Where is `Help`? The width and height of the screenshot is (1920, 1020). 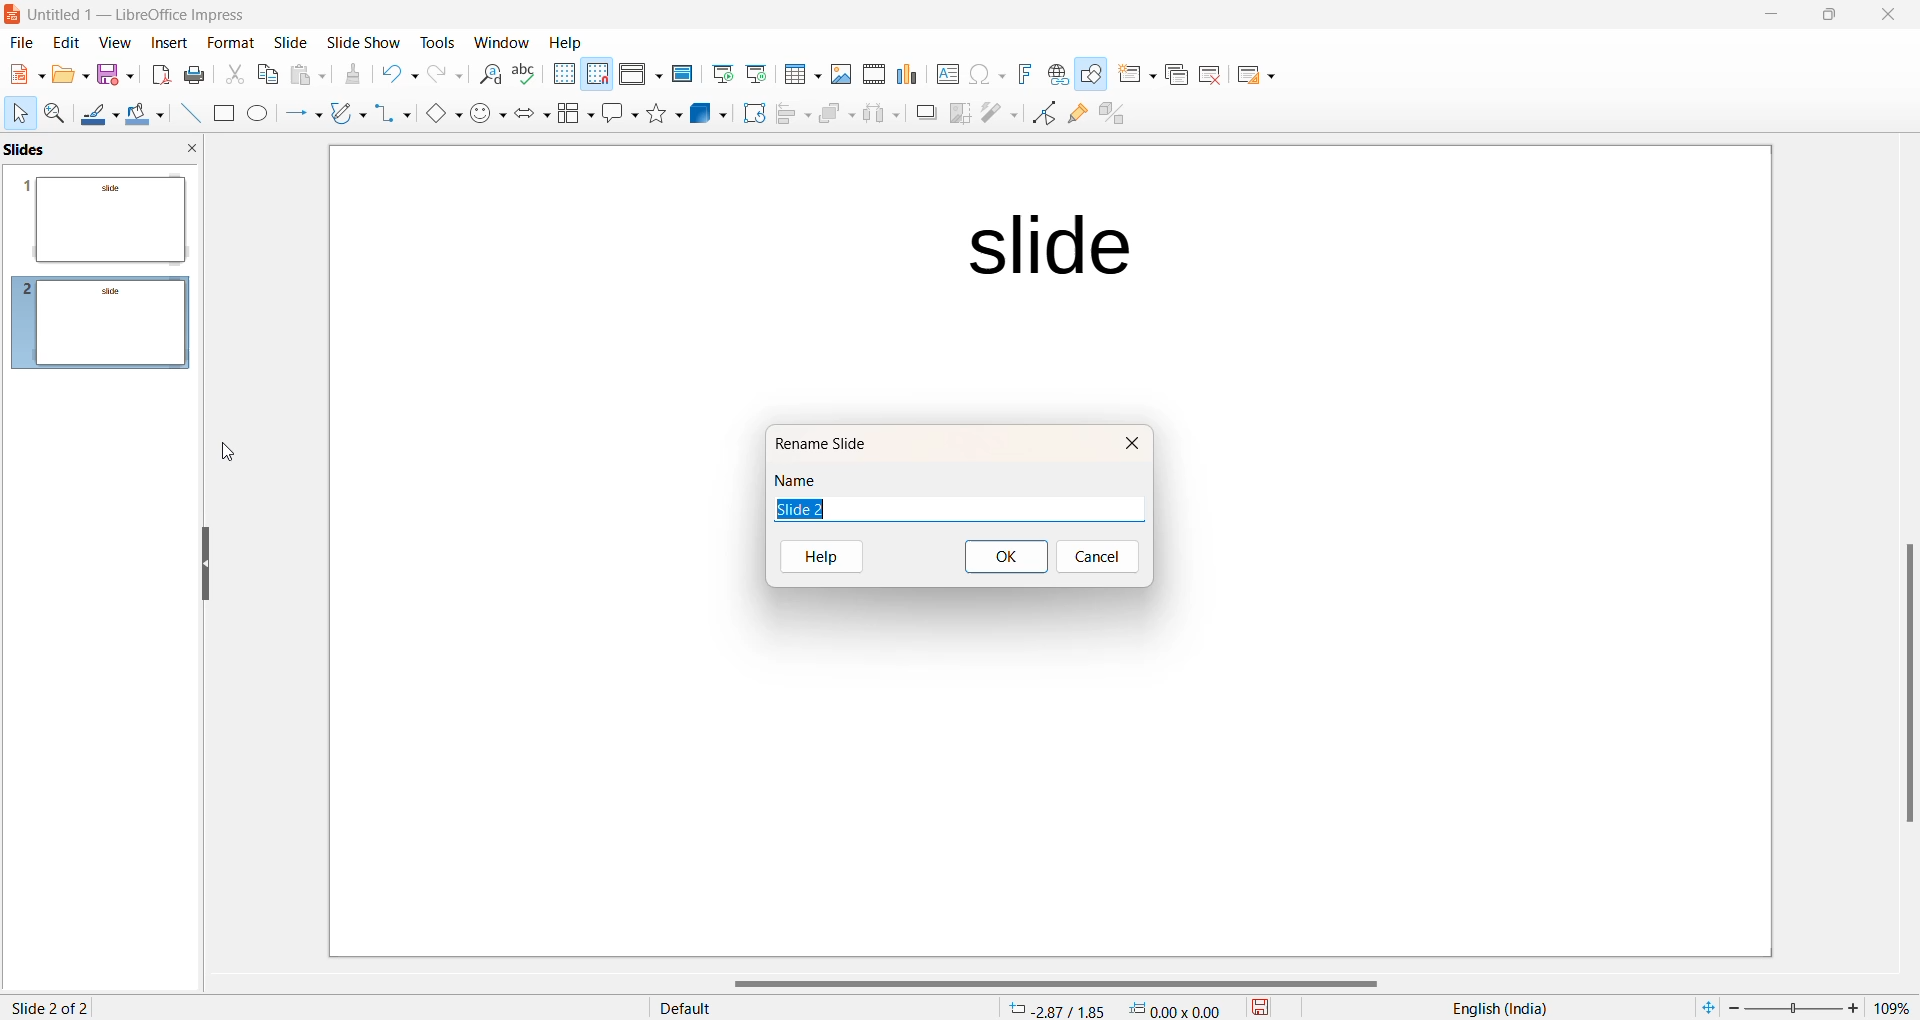
Help is located at coordinates (578, 42).